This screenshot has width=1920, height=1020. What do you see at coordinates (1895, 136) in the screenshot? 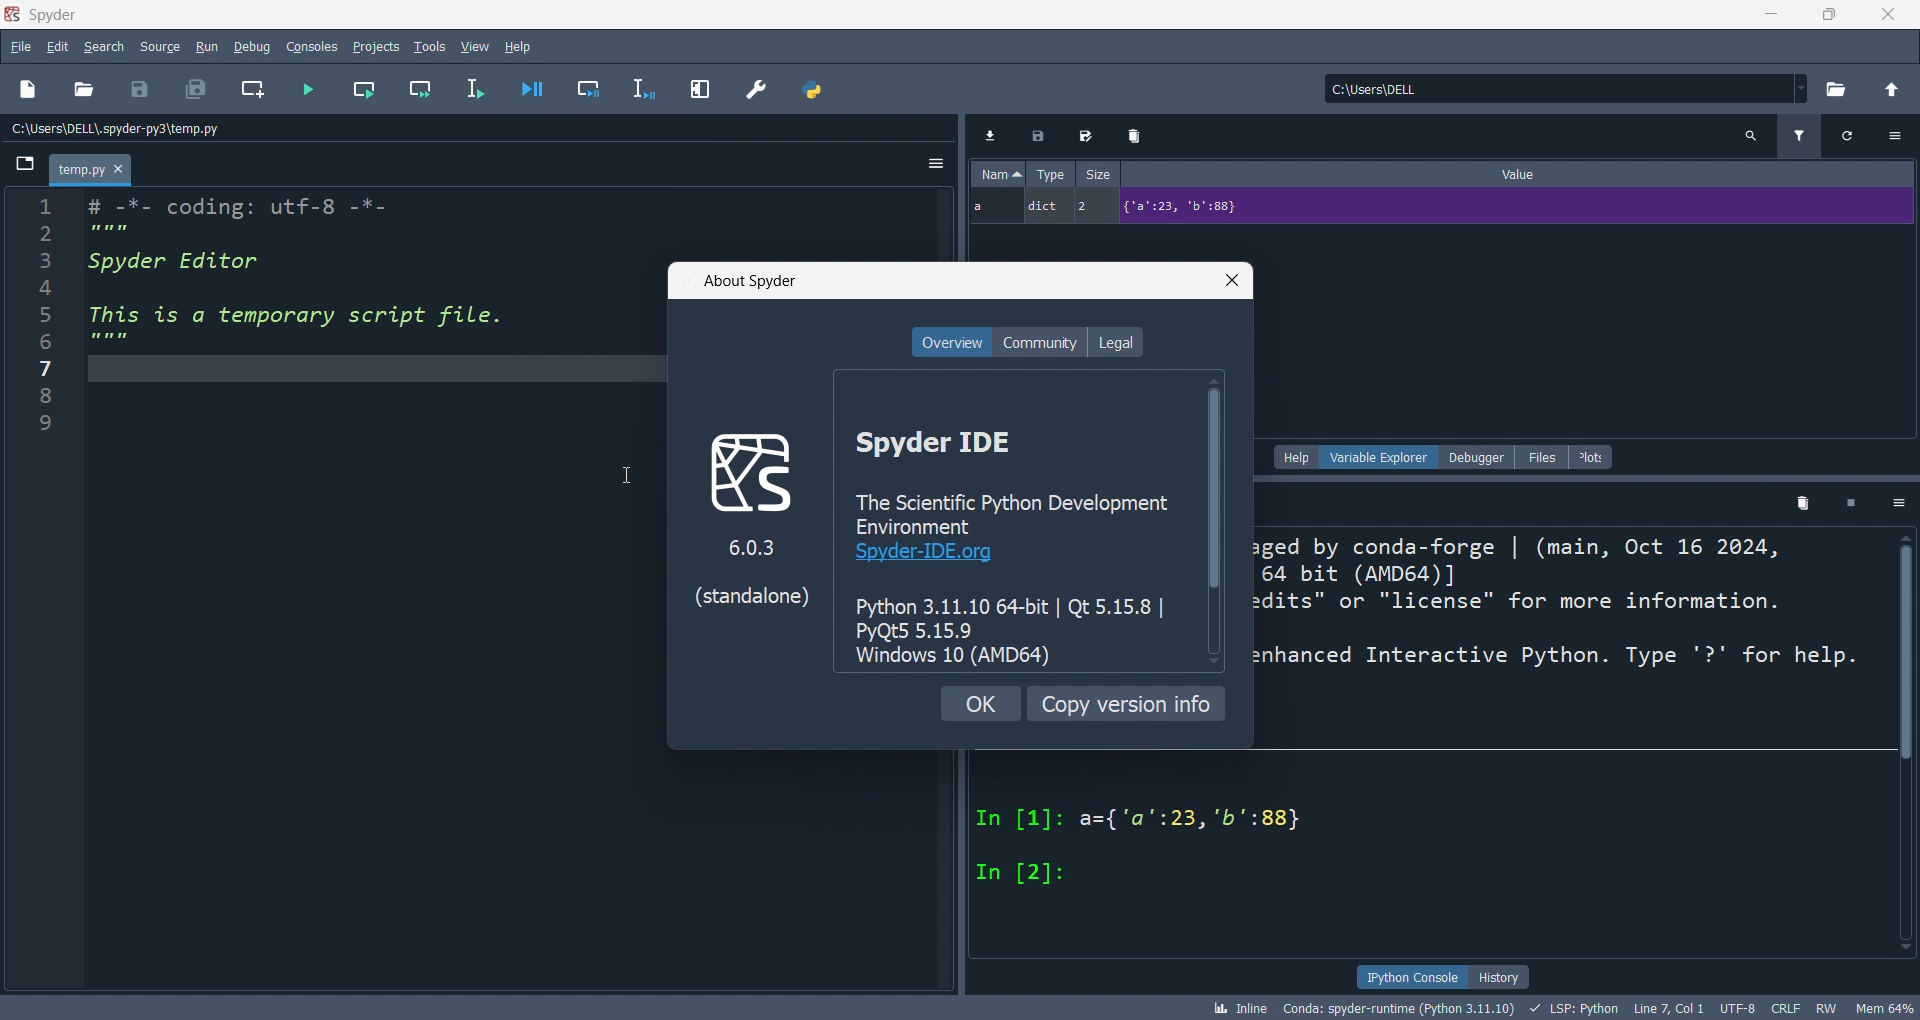
I see `Settings` at bounding box center [1895, 136].